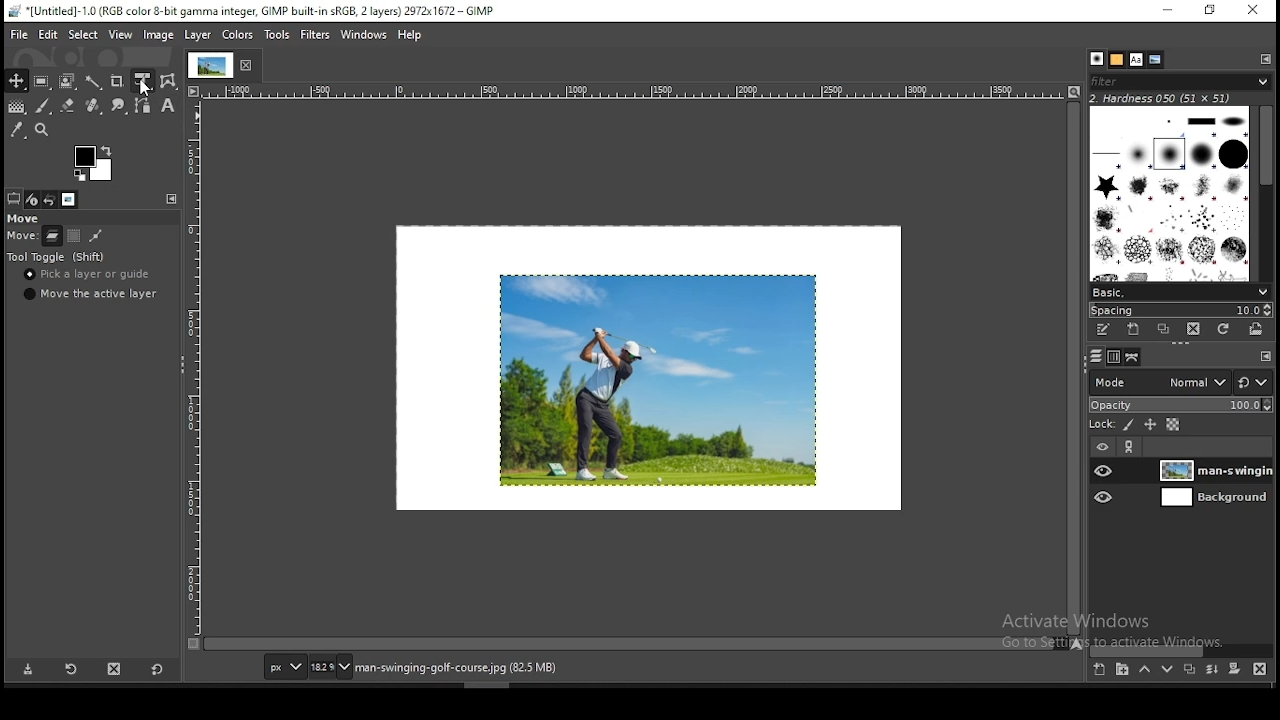 The height and width of the screenshot is (720, 1280). Describe the element at coordinates (20, 236) in the screenshot. I see `move` at that location.